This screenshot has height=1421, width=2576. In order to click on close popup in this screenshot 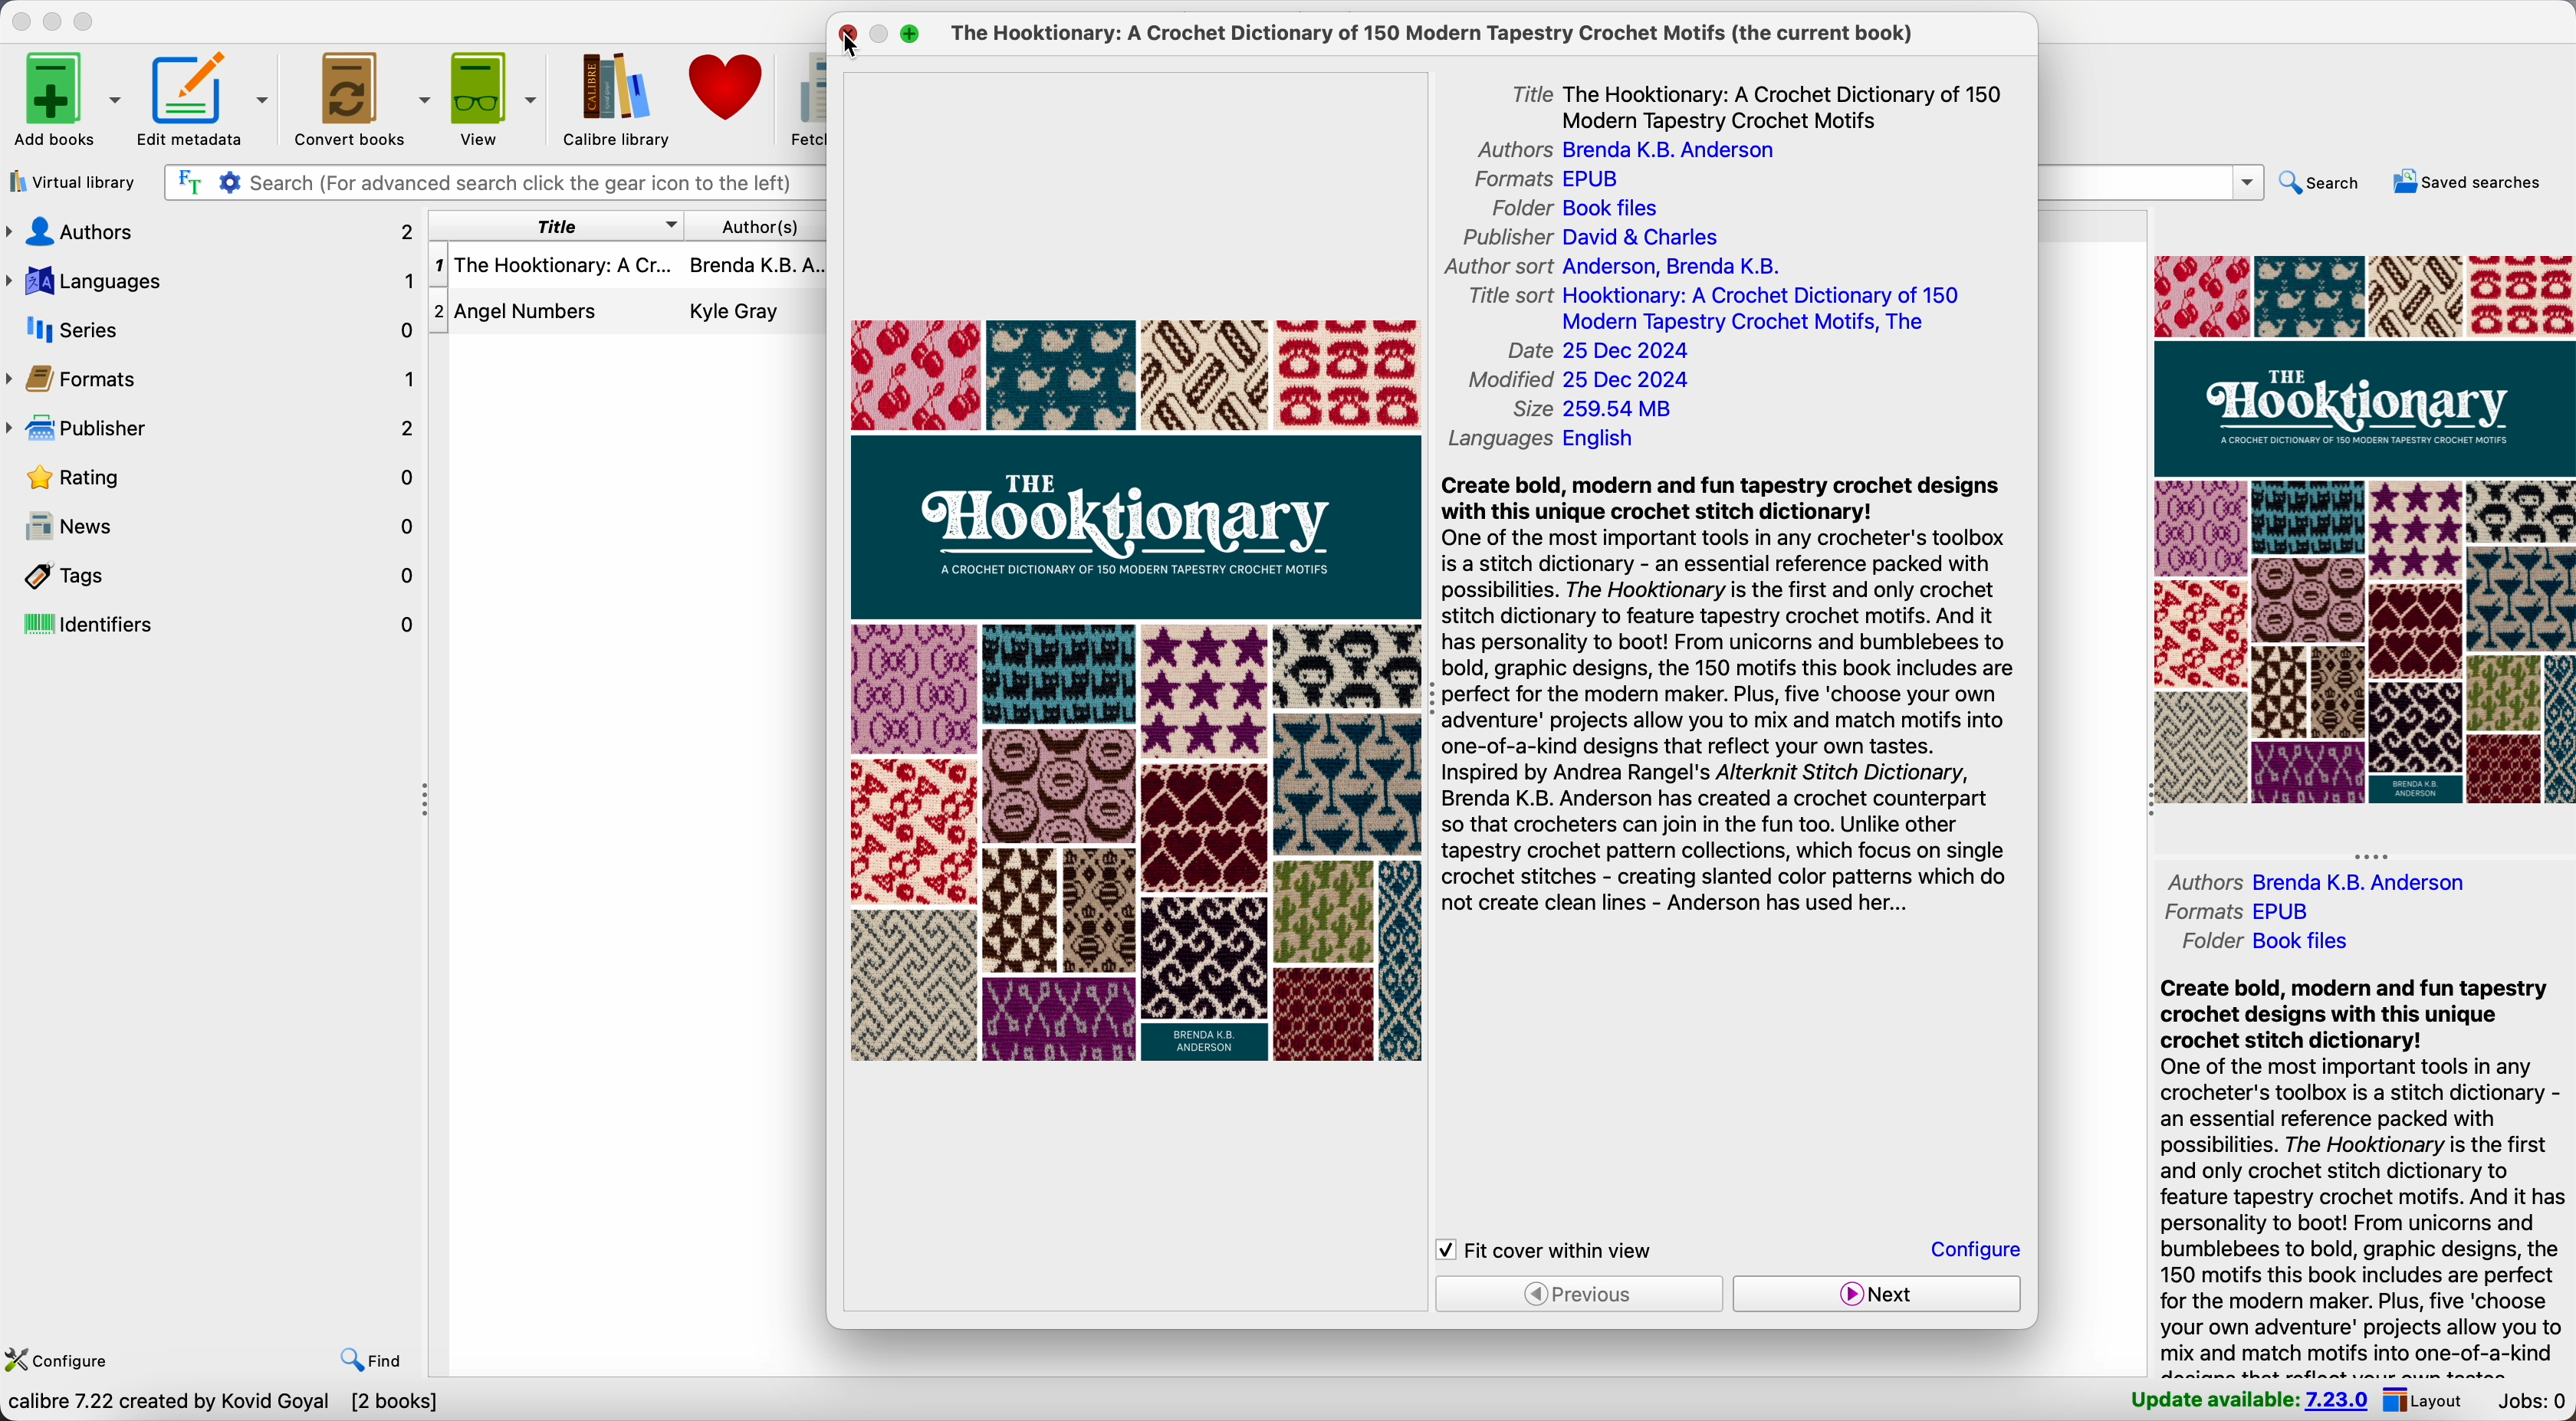, I will do `click(849, 34)`.